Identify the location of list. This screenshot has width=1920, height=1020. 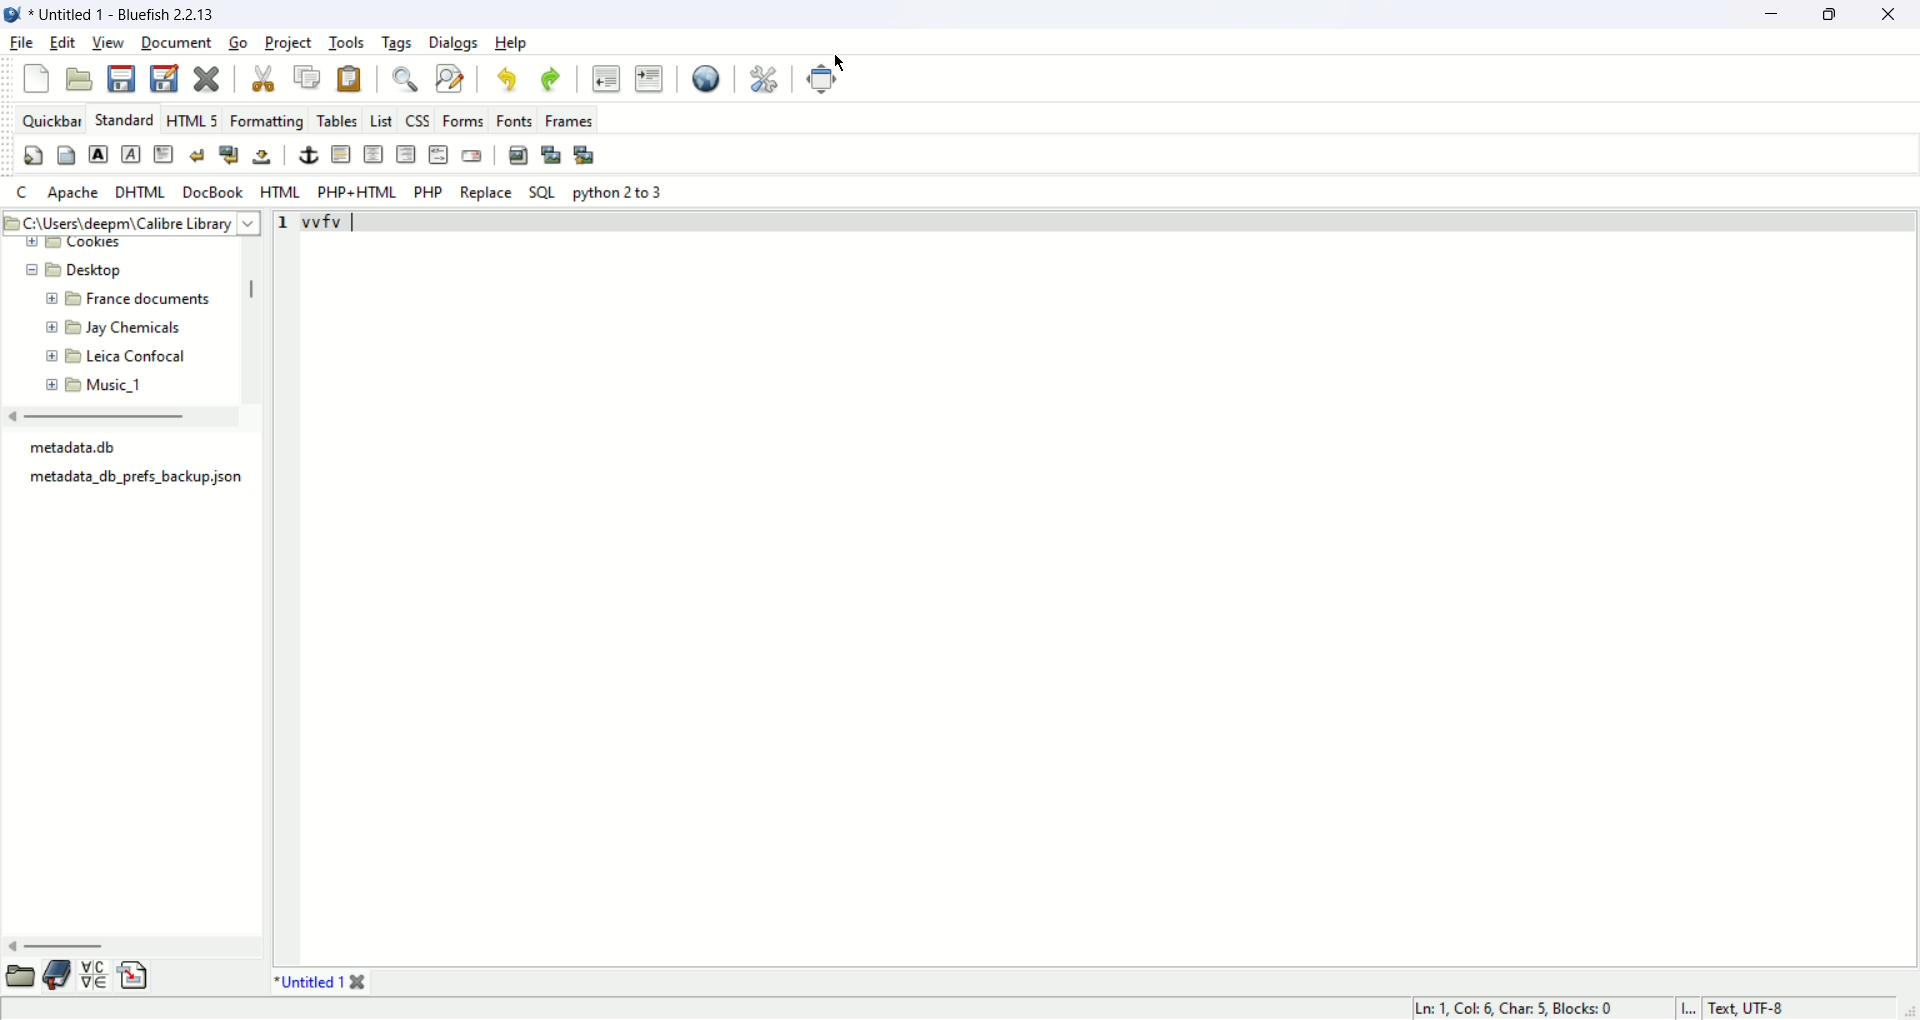
(382, 116).